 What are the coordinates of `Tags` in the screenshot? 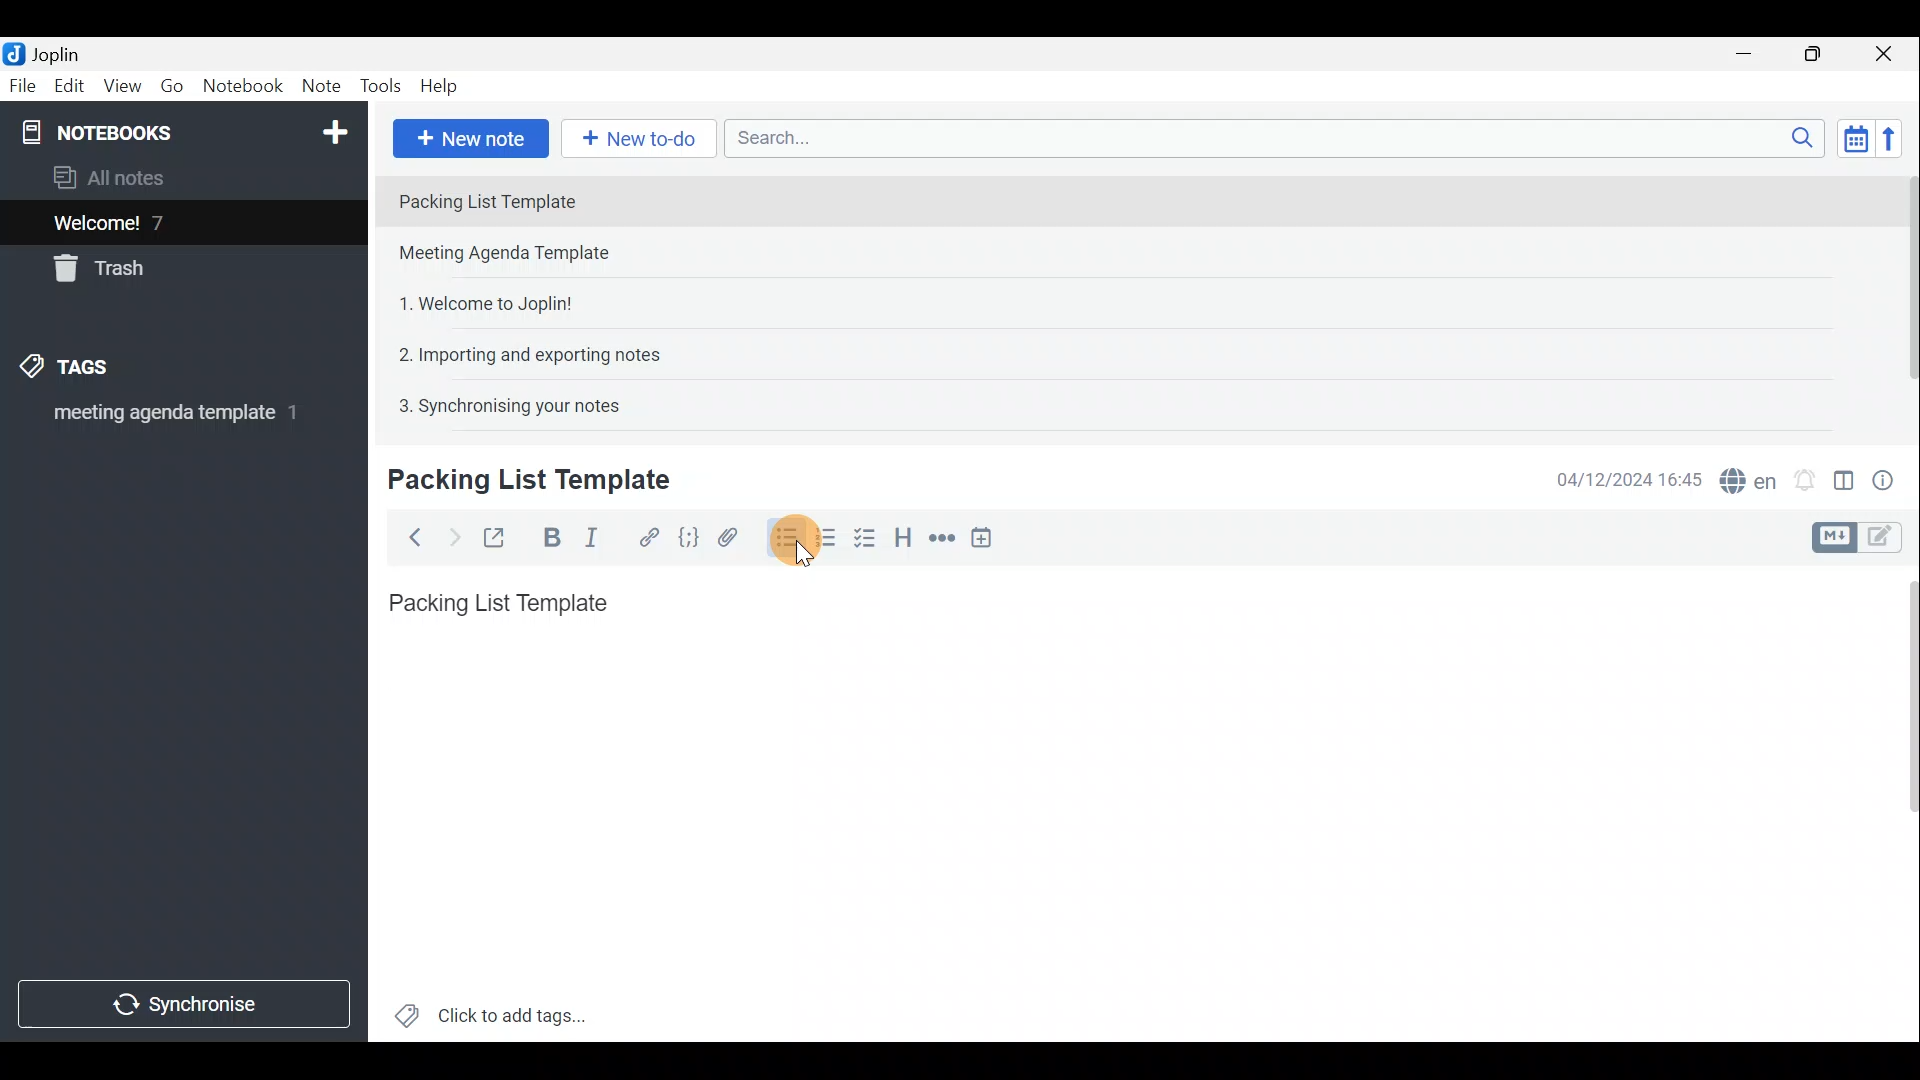 It's located at (97, 370).